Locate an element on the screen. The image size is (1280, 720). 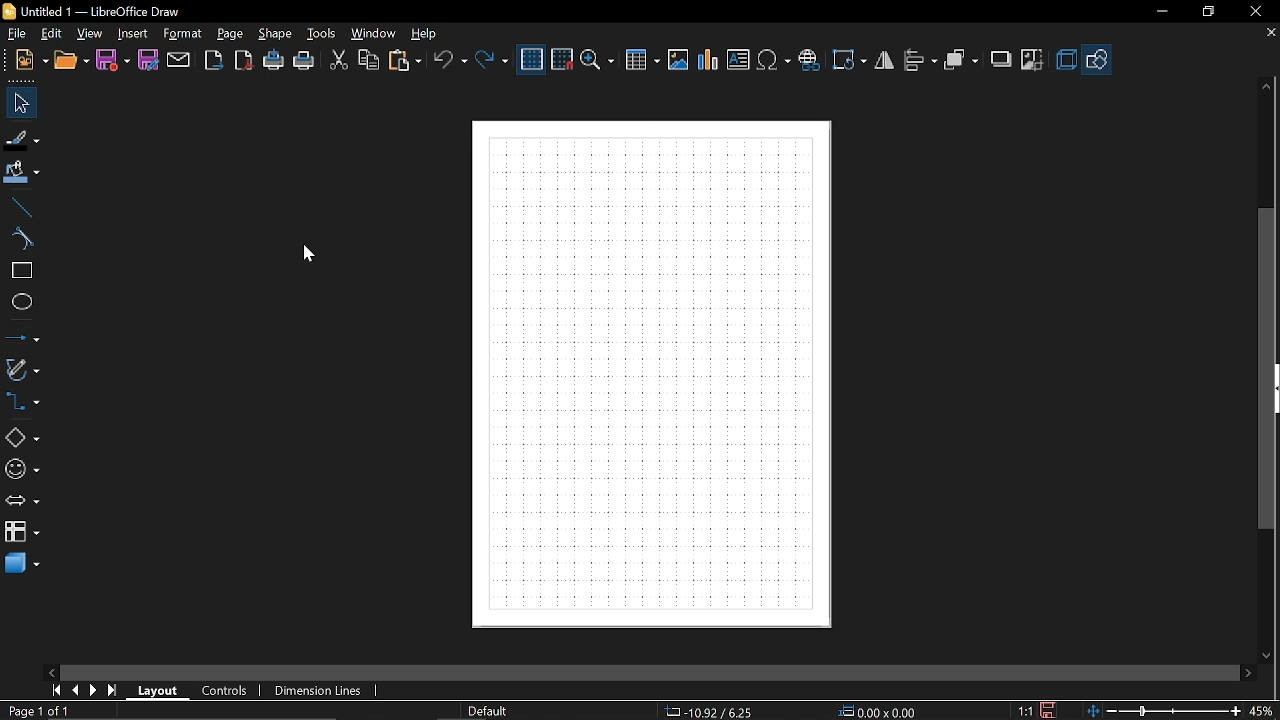
Default - Current display is located at coordinates (486, 711).